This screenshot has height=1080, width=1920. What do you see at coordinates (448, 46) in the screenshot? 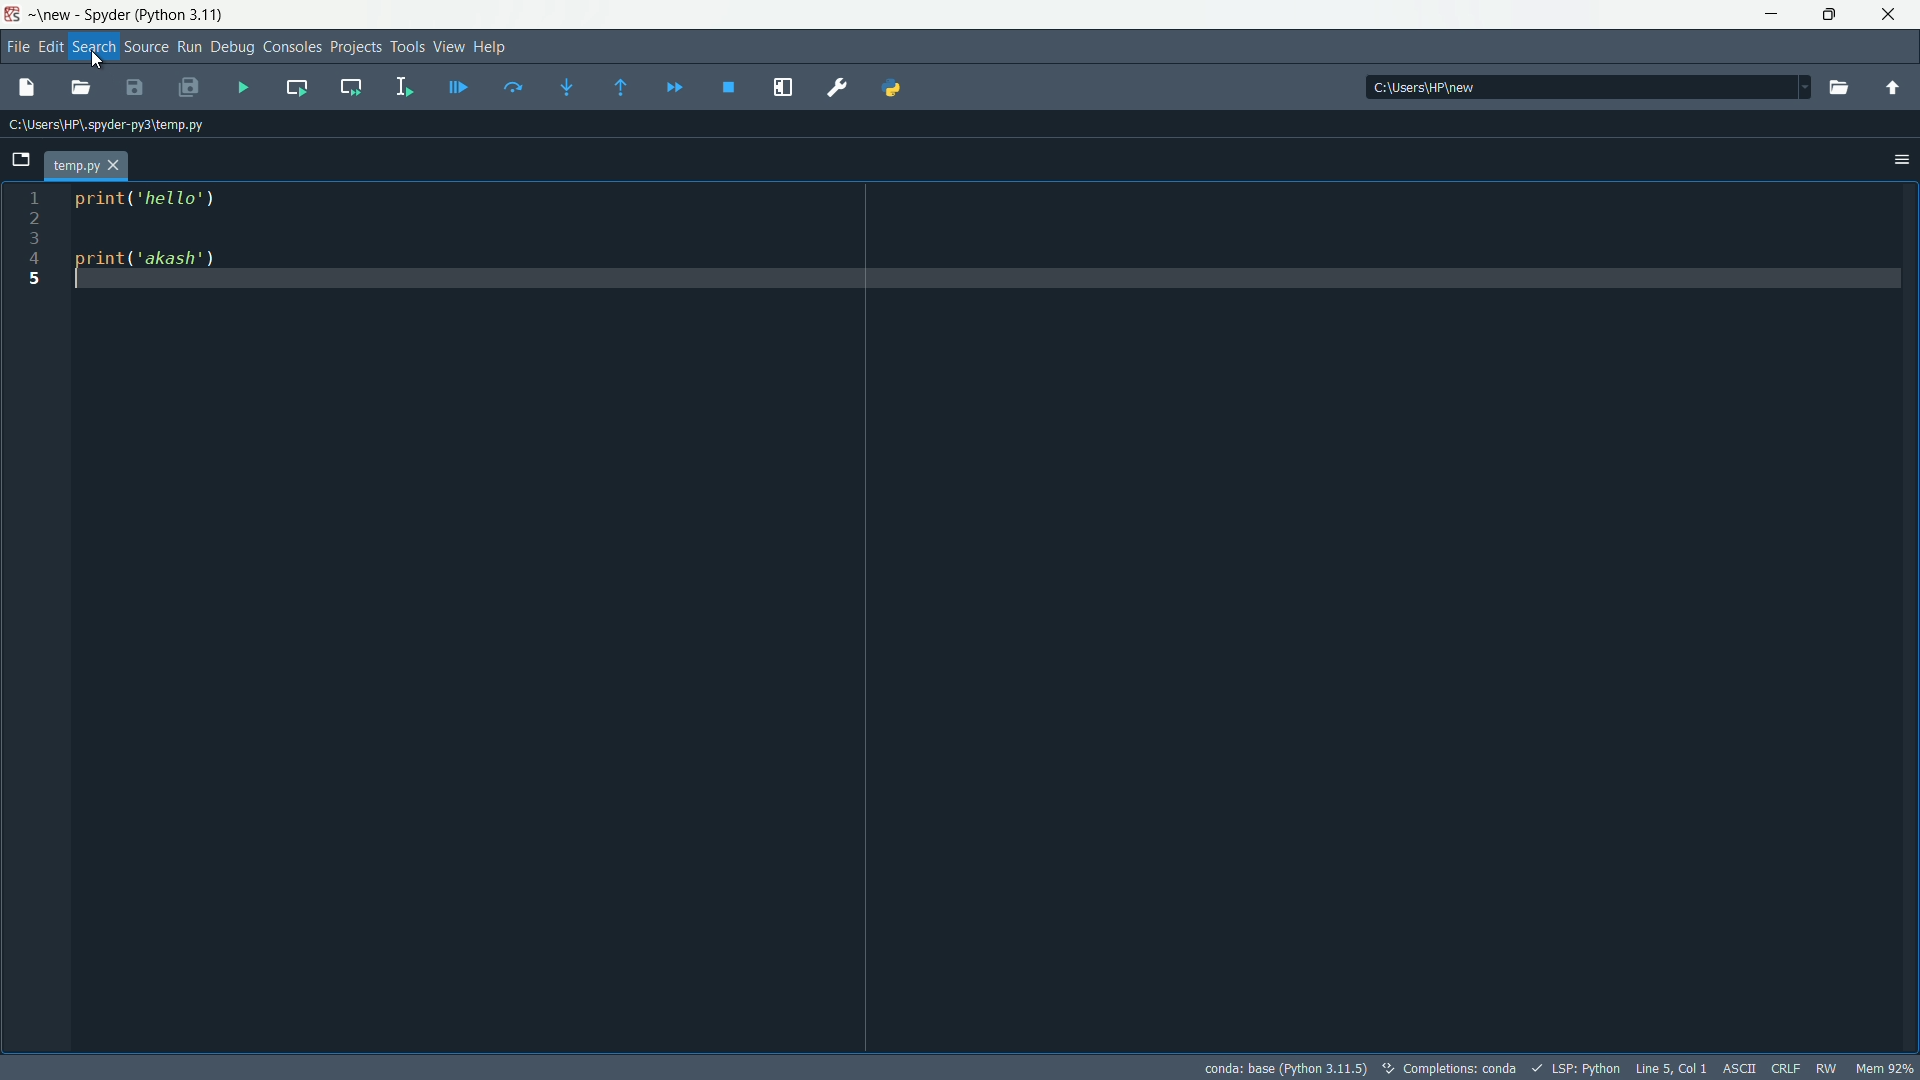
I see `View Menu` at bounding box center [448, 46].